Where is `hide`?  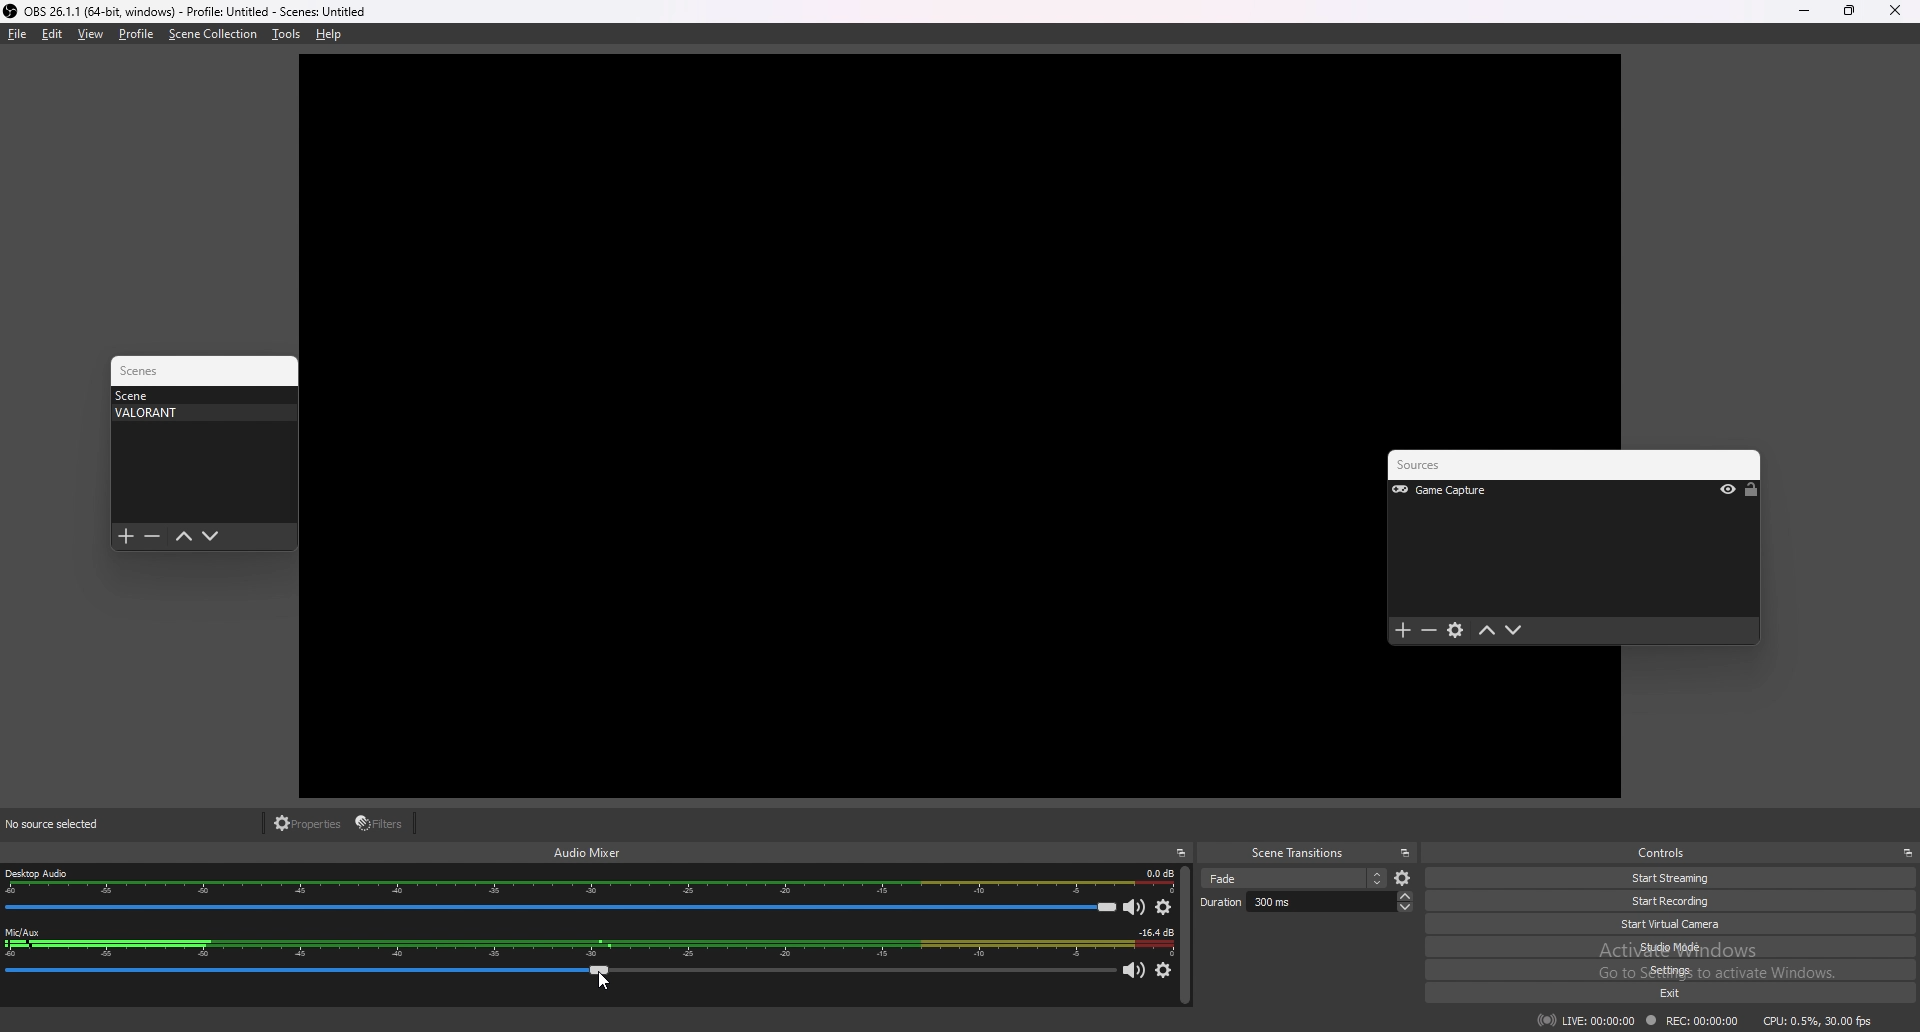
hide is located at coordinates (1728, 491).